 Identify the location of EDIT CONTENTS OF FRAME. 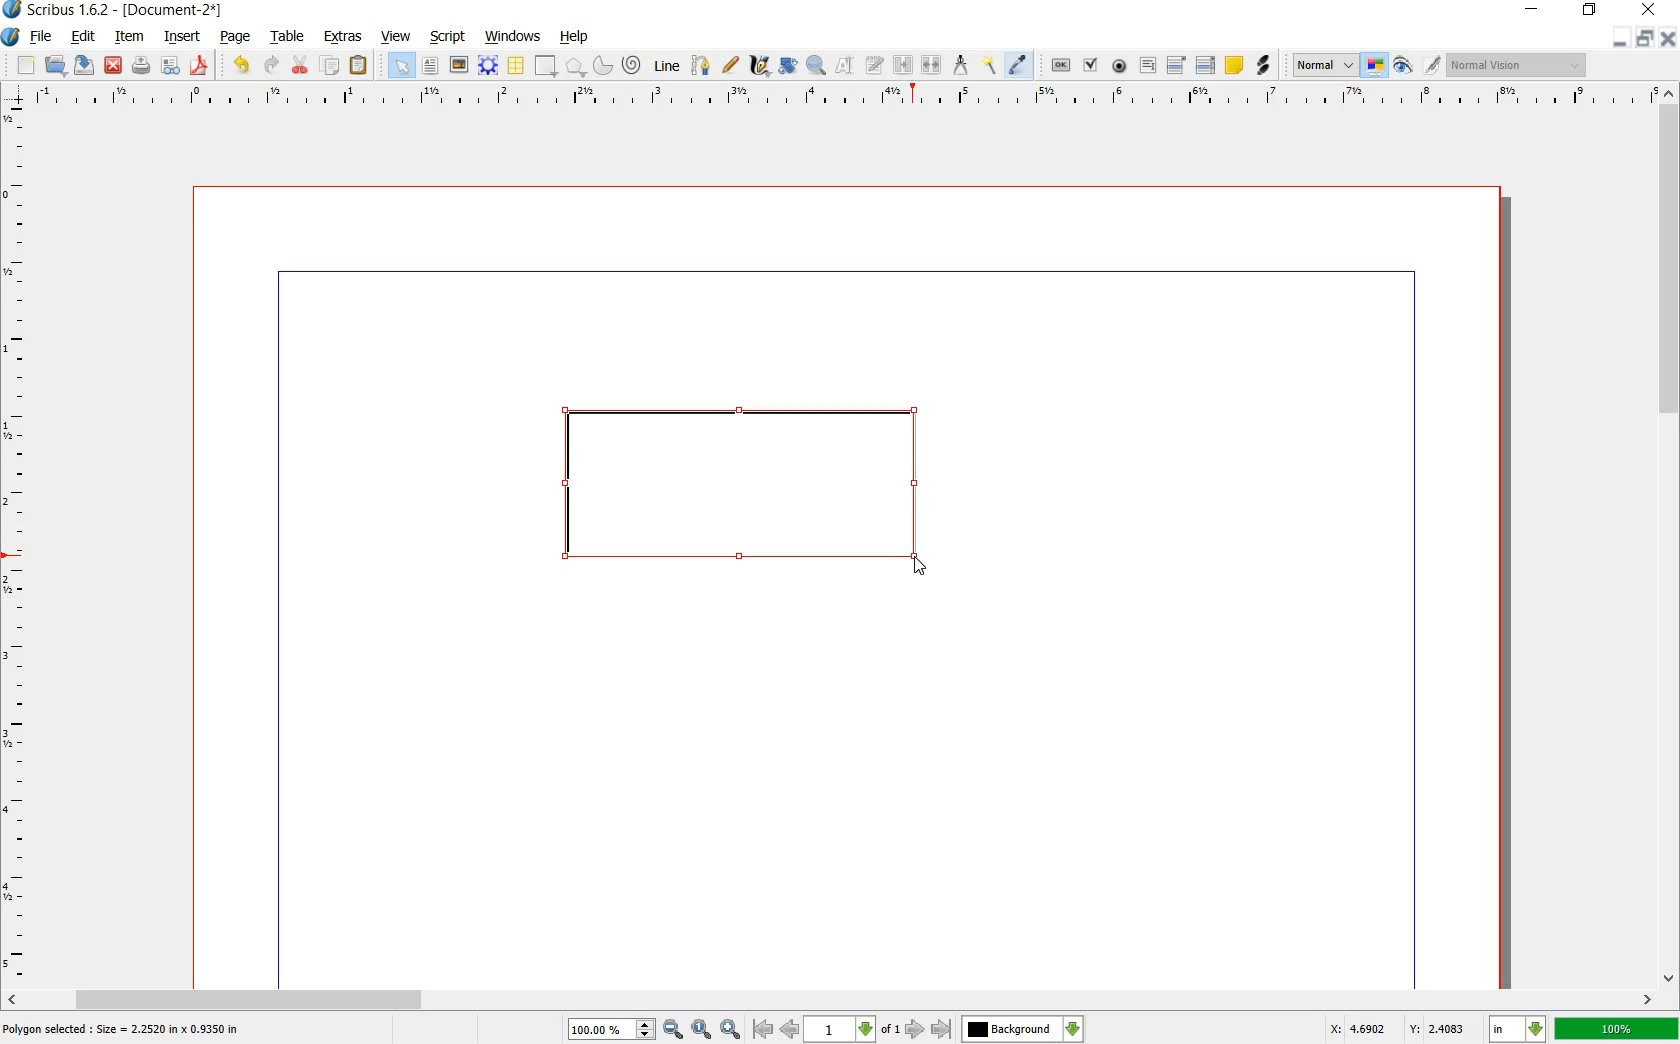
(845, 66).